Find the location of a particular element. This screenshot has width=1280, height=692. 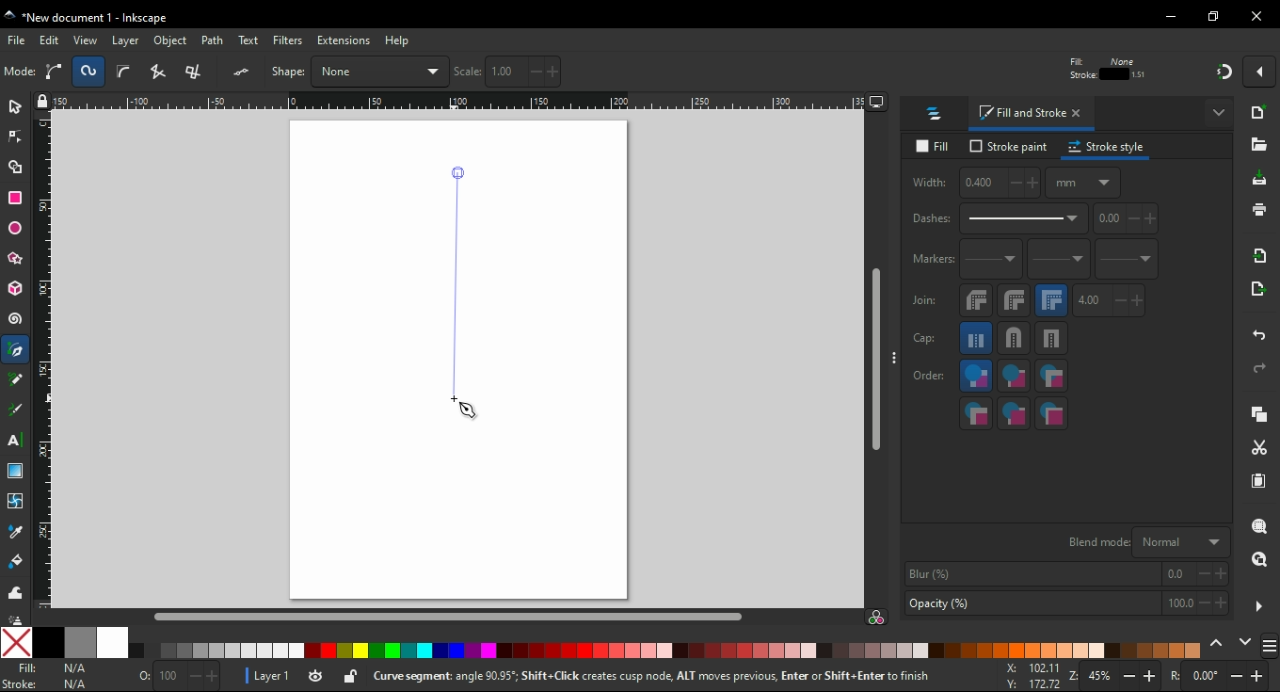

fill,stroke,markers is located at coordinates (976, 377).